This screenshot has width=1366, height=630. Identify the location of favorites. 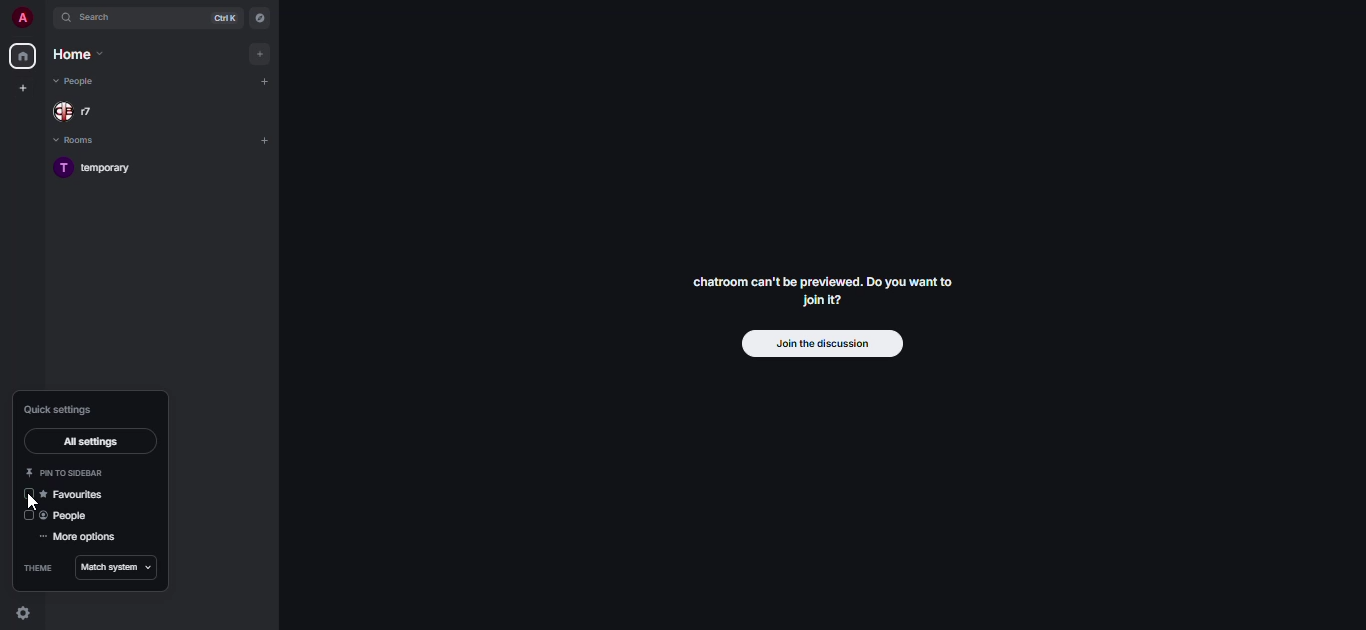
(72, 495).